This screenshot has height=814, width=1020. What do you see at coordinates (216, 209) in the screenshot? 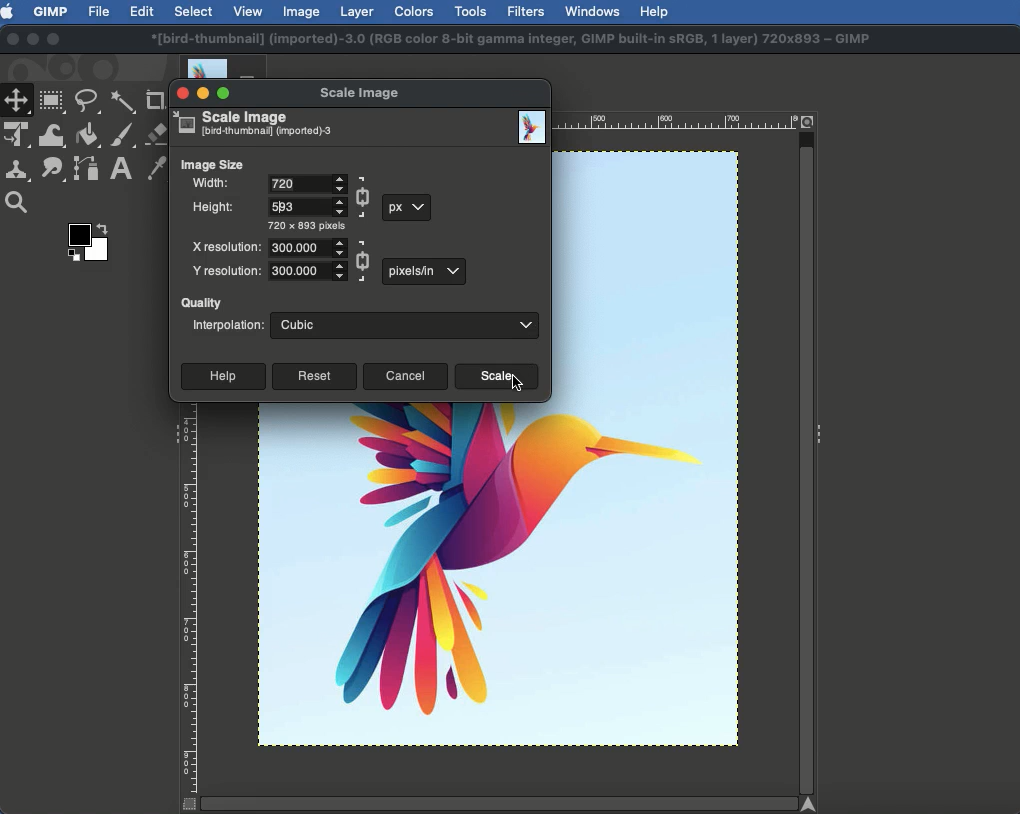
I see `Height` at bounding box center [216, 209].